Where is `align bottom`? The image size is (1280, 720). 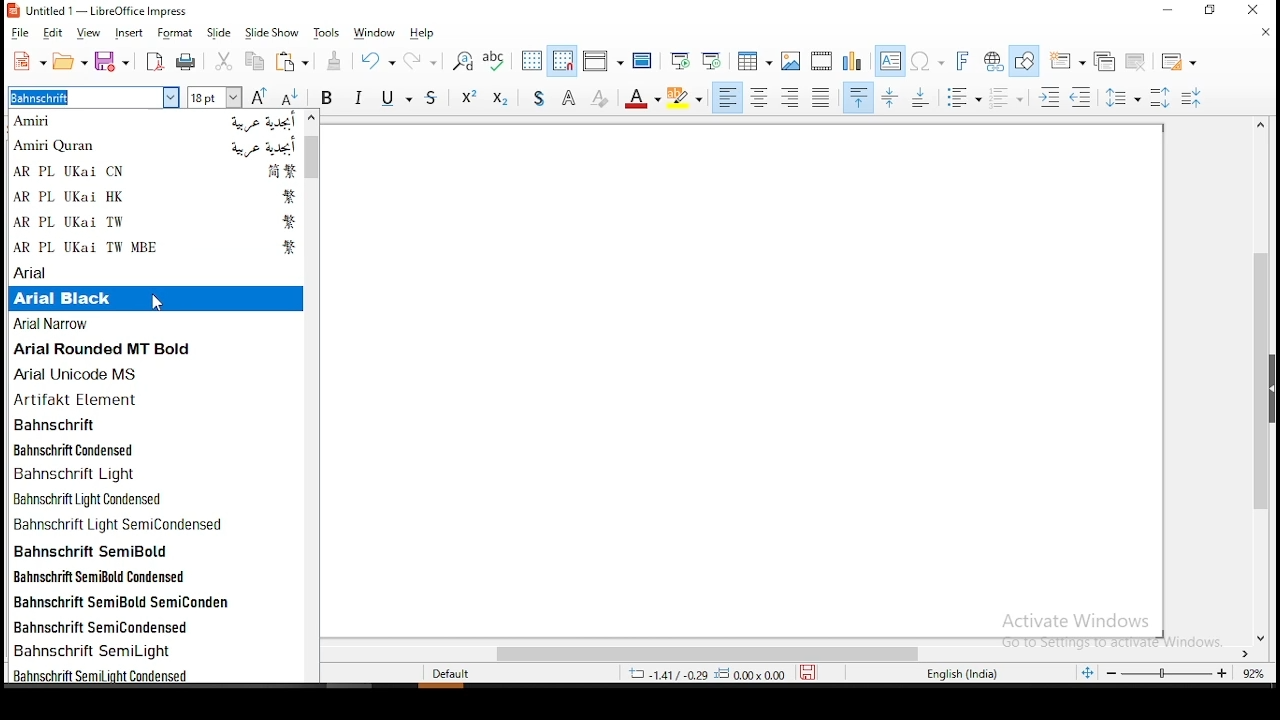 align bottom is located at coordinates (924, 96).